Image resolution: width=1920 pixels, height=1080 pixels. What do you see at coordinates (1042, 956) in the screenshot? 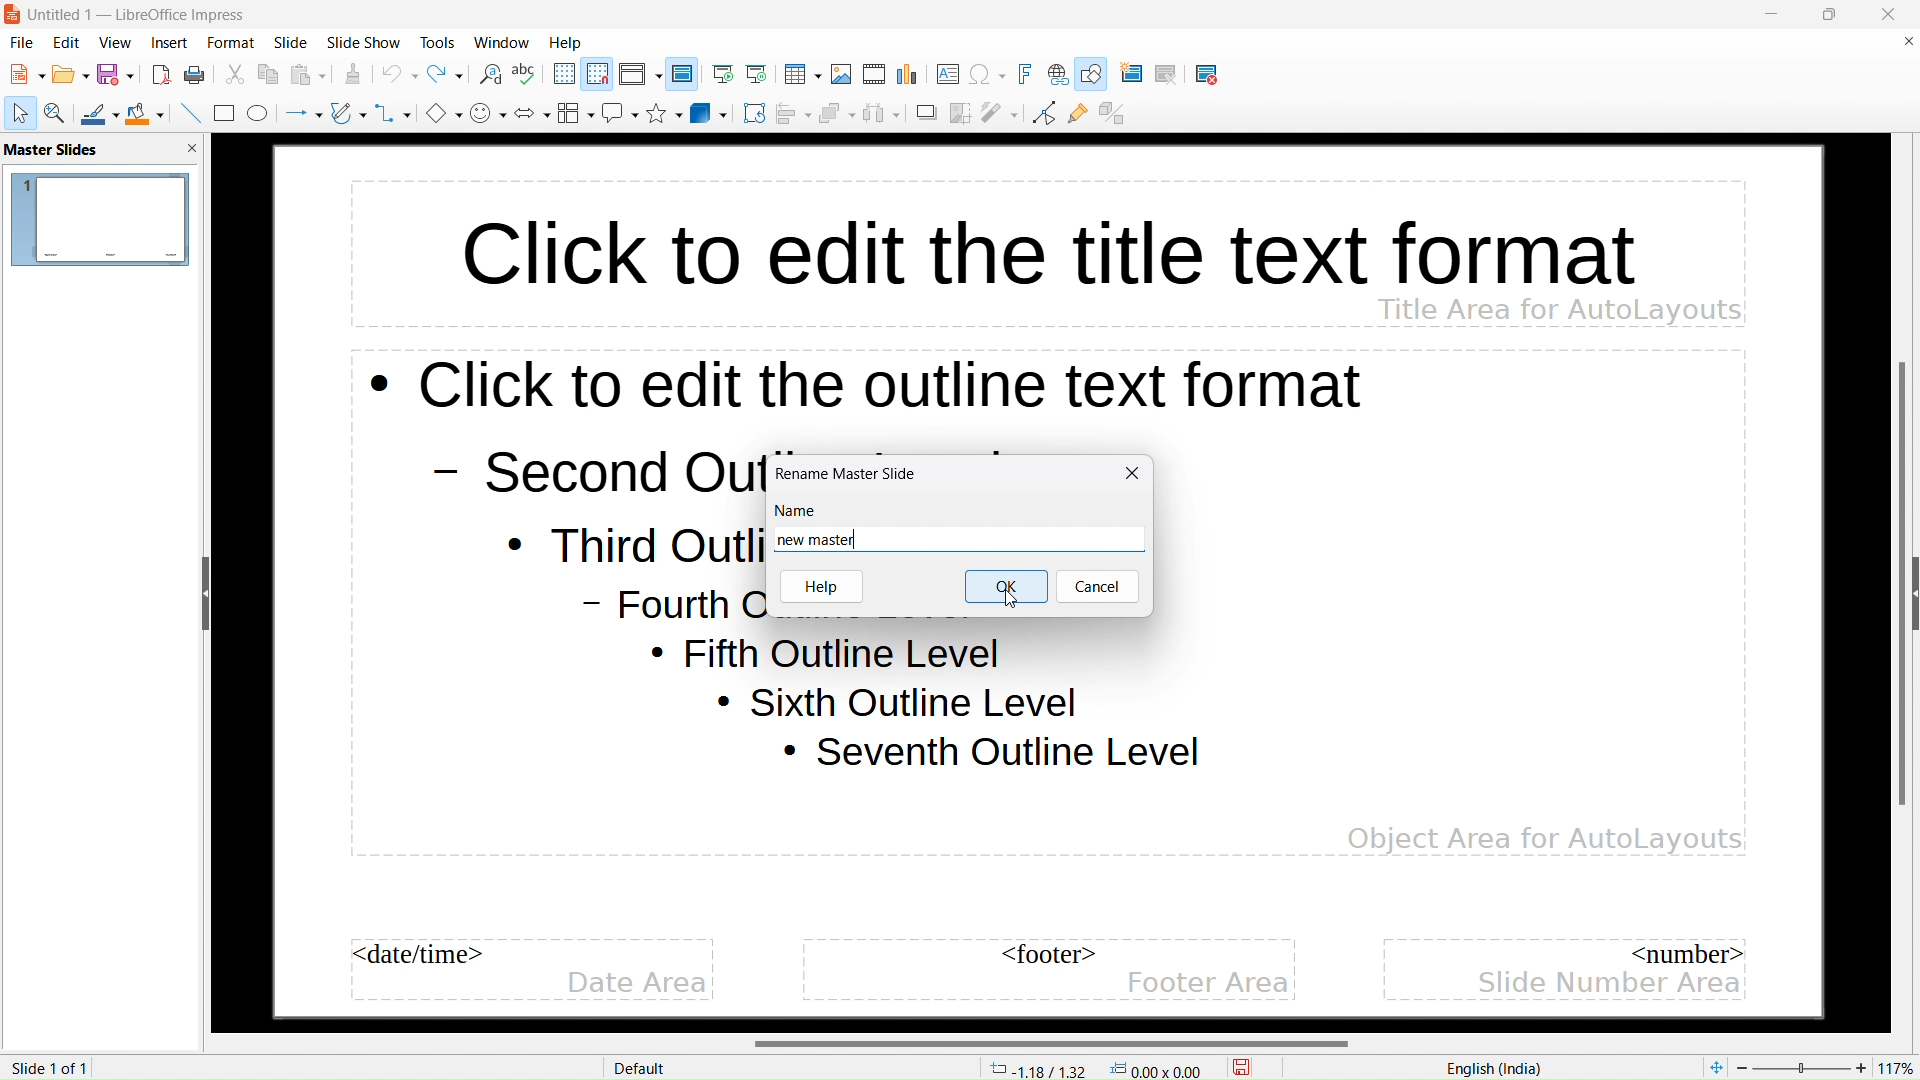
I see `<footer>` at bounding box center [1042, 956].